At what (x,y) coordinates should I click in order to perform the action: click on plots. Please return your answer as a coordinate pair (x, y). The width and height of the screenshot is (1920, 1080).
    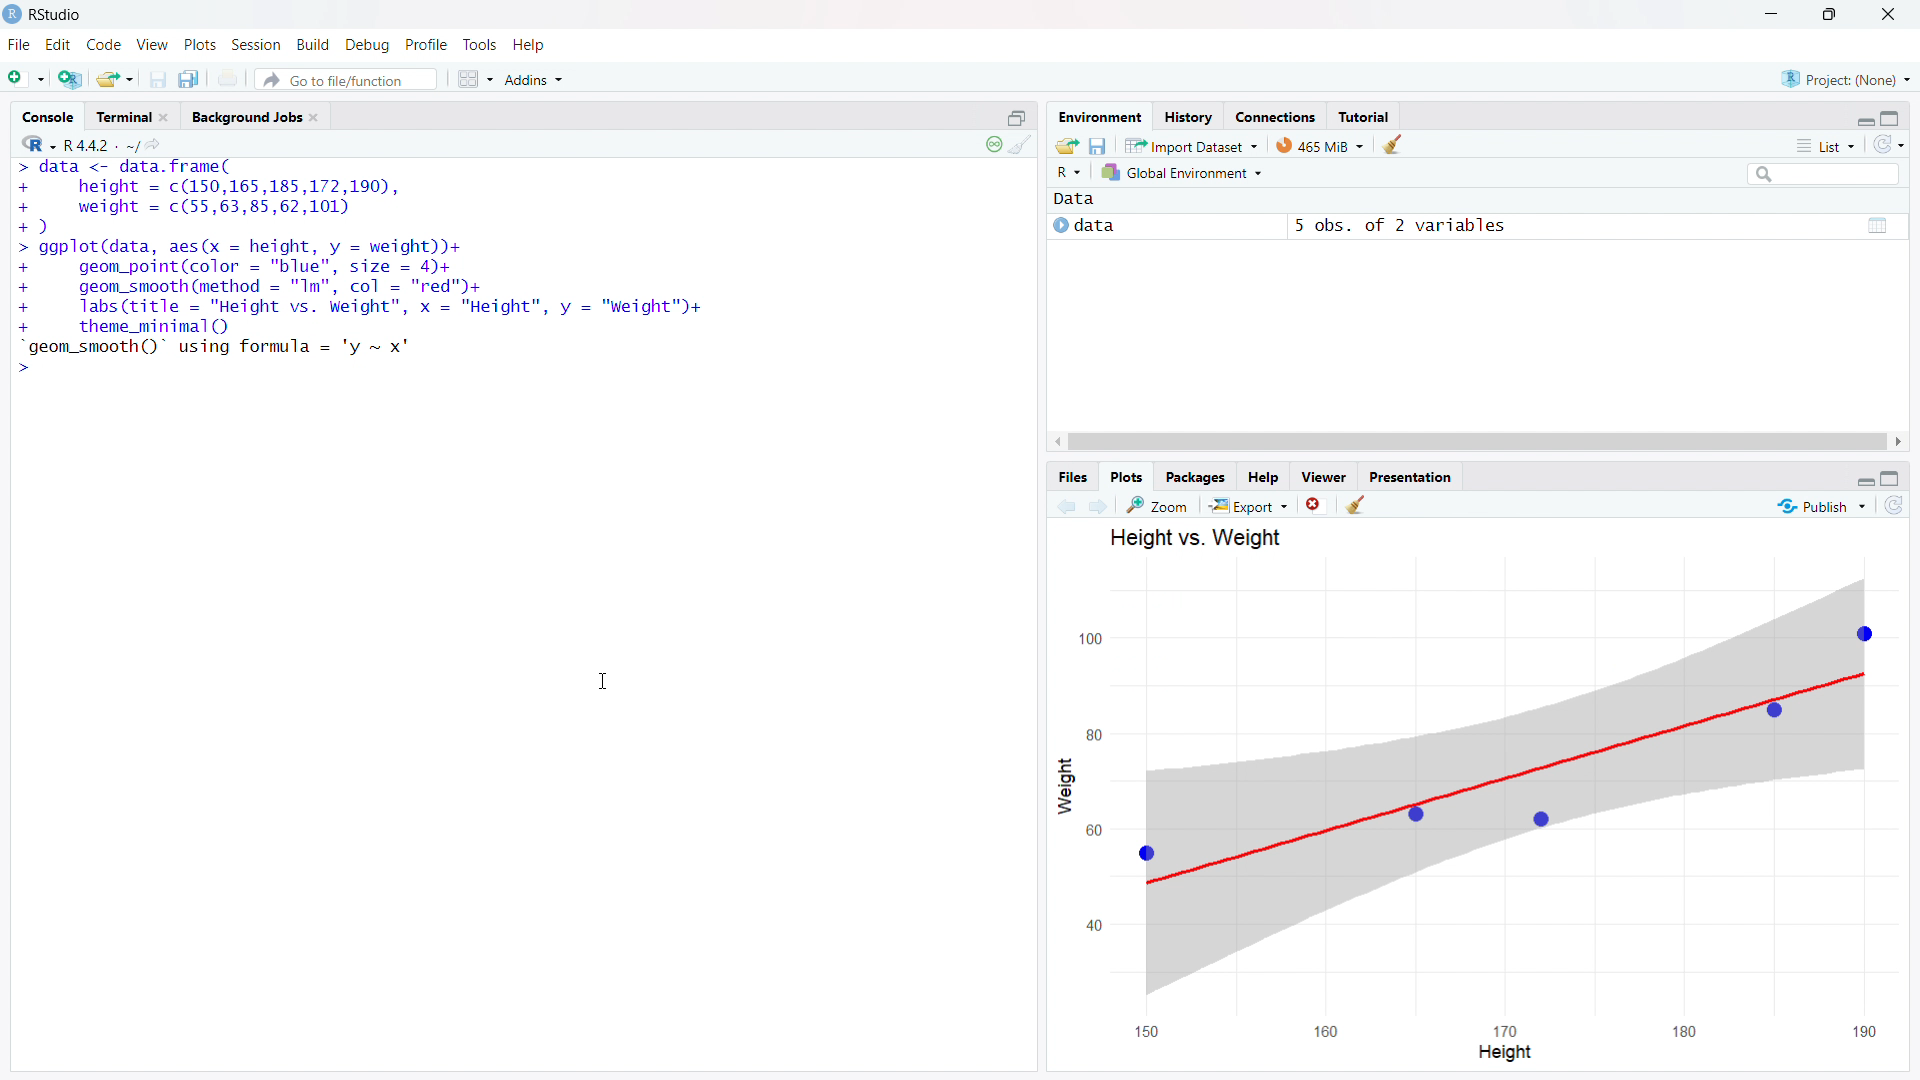
    Looking at the image, I should click on (1128, 478).